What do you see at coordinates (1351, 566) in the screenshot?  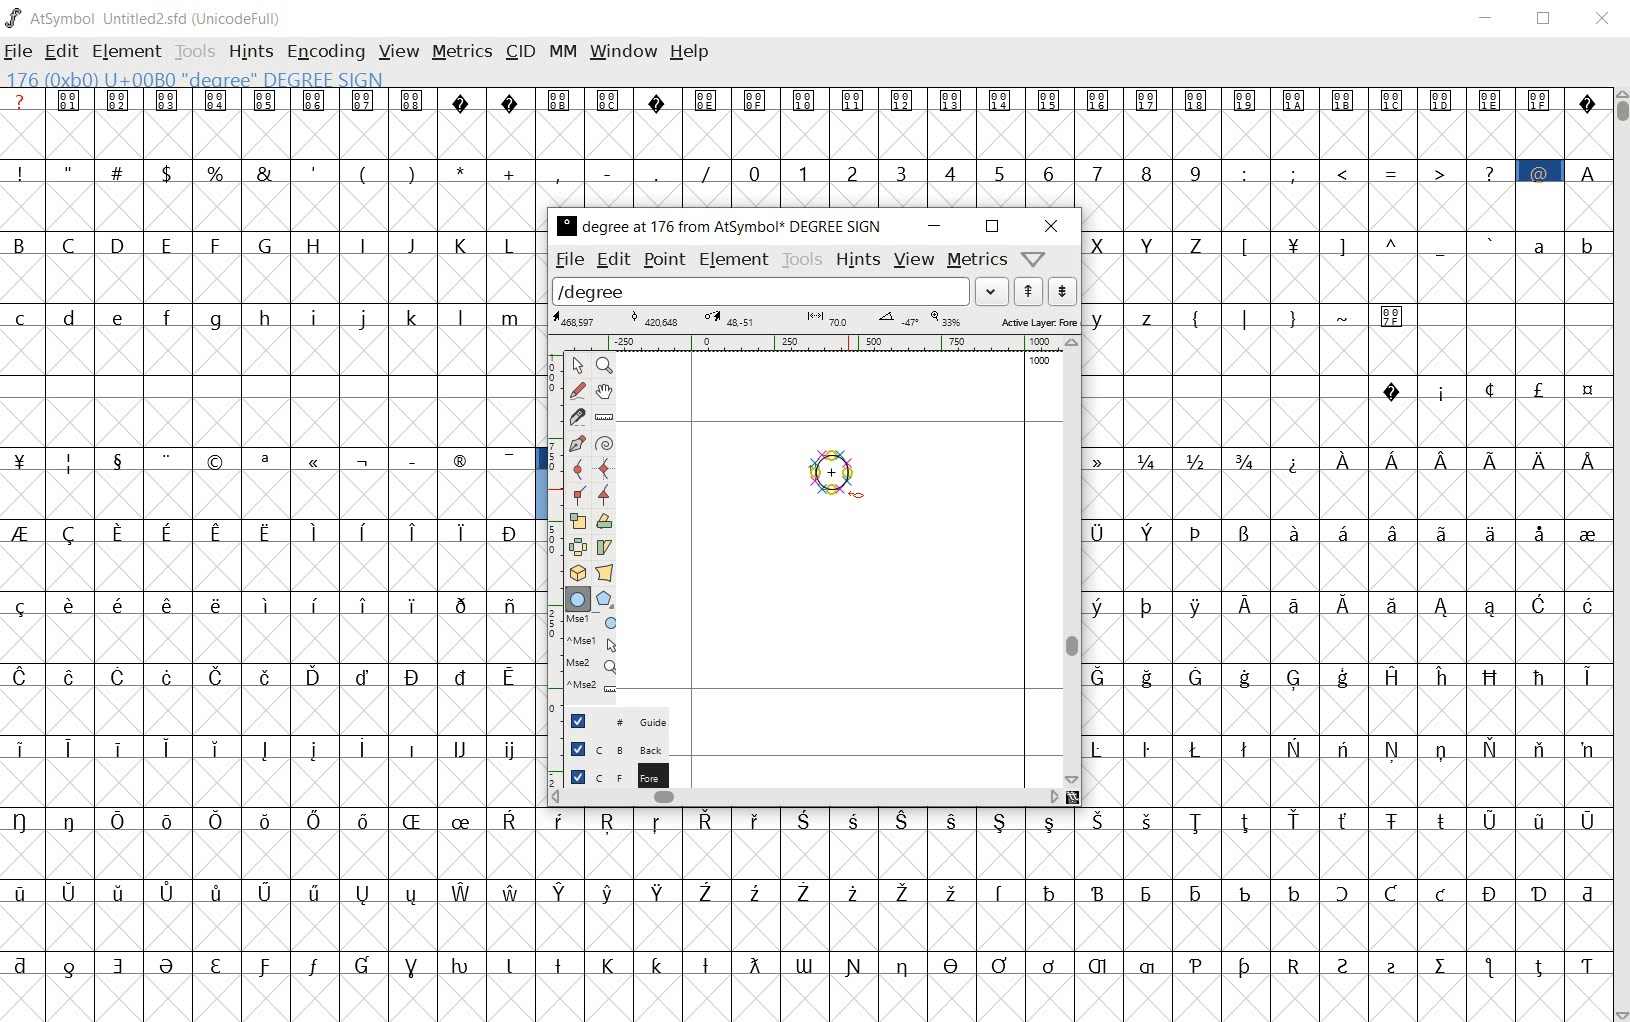 I see `` at bounding box center [1351, 566].